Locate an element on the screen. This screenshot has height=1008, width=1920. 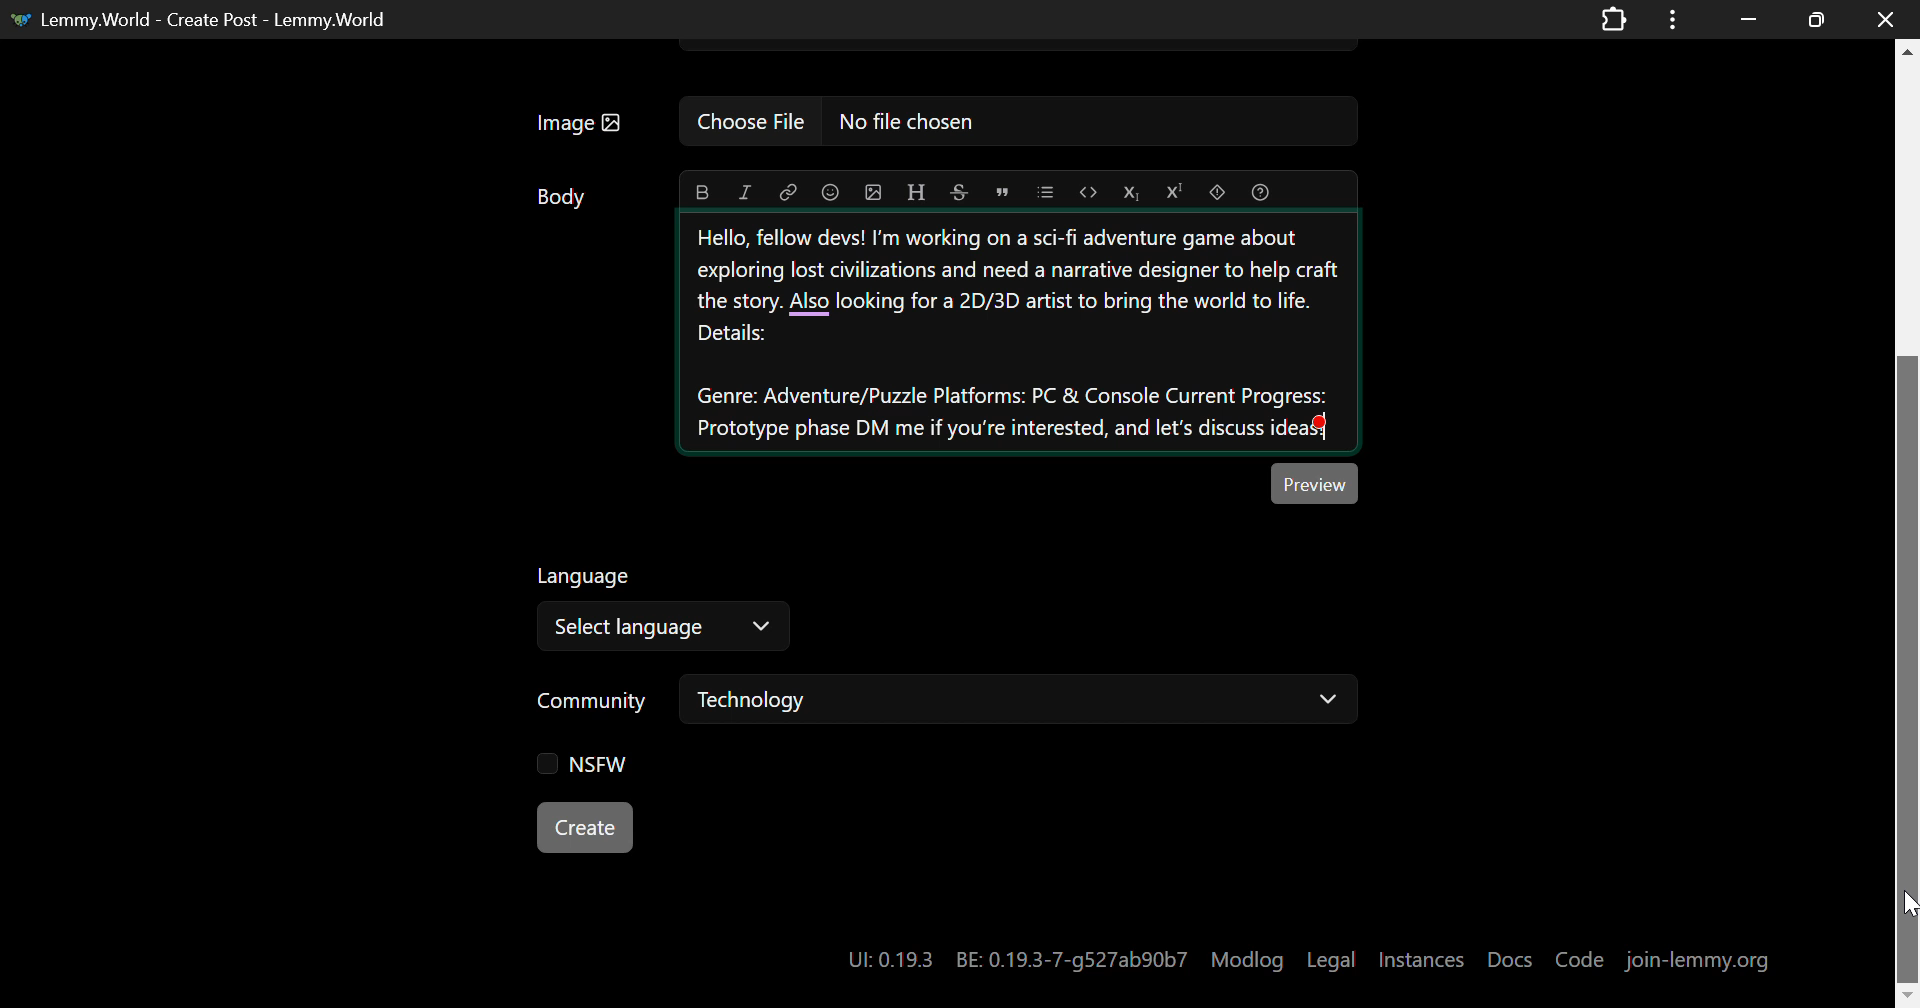
Lemmy.World - Create Post - Lemmy.World is located at coordinates (214, 18).